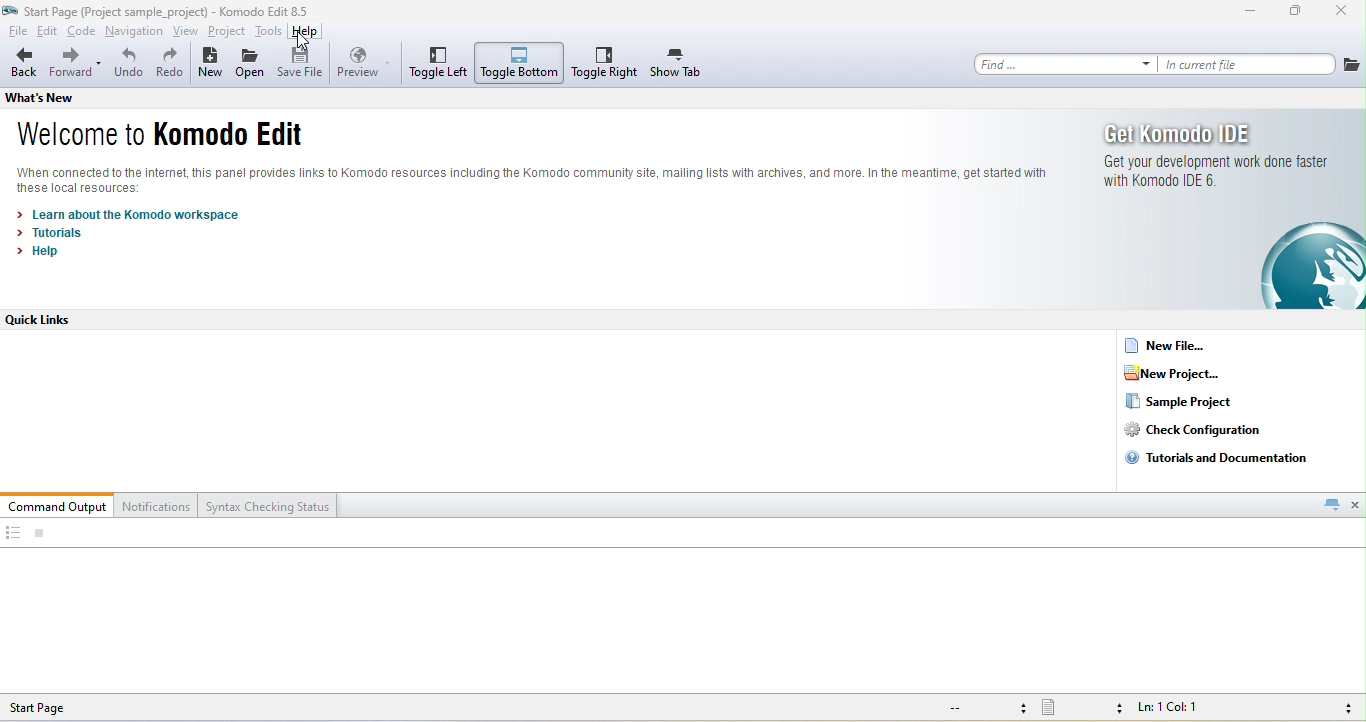 This screenshot has width=1366, height=722. I want to click on notifications, so click(158, 505).